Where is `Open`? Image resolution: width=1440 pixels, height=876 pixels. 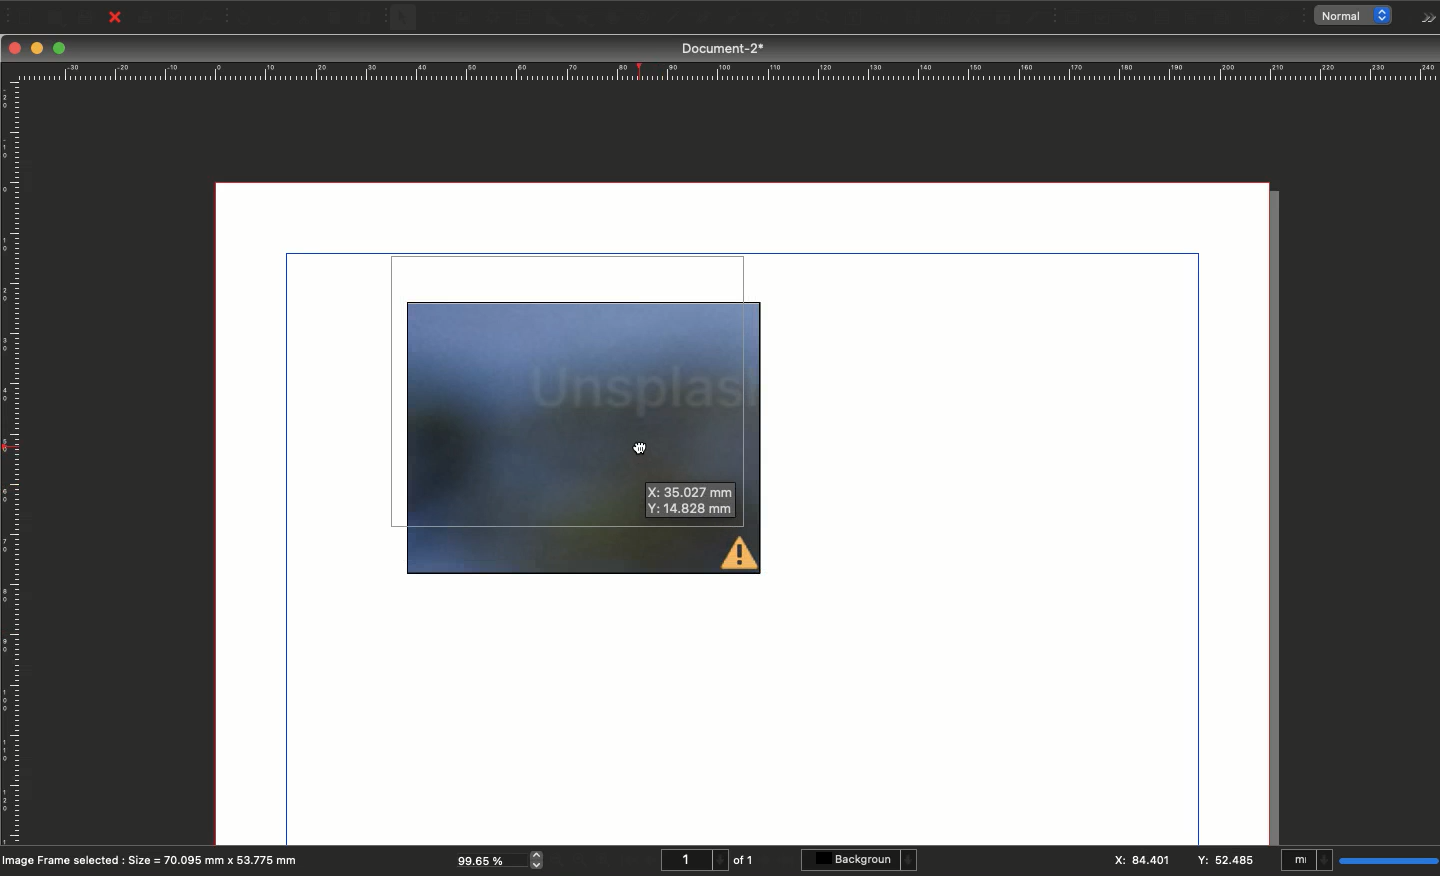 Open is located at coordinates (53, 18).